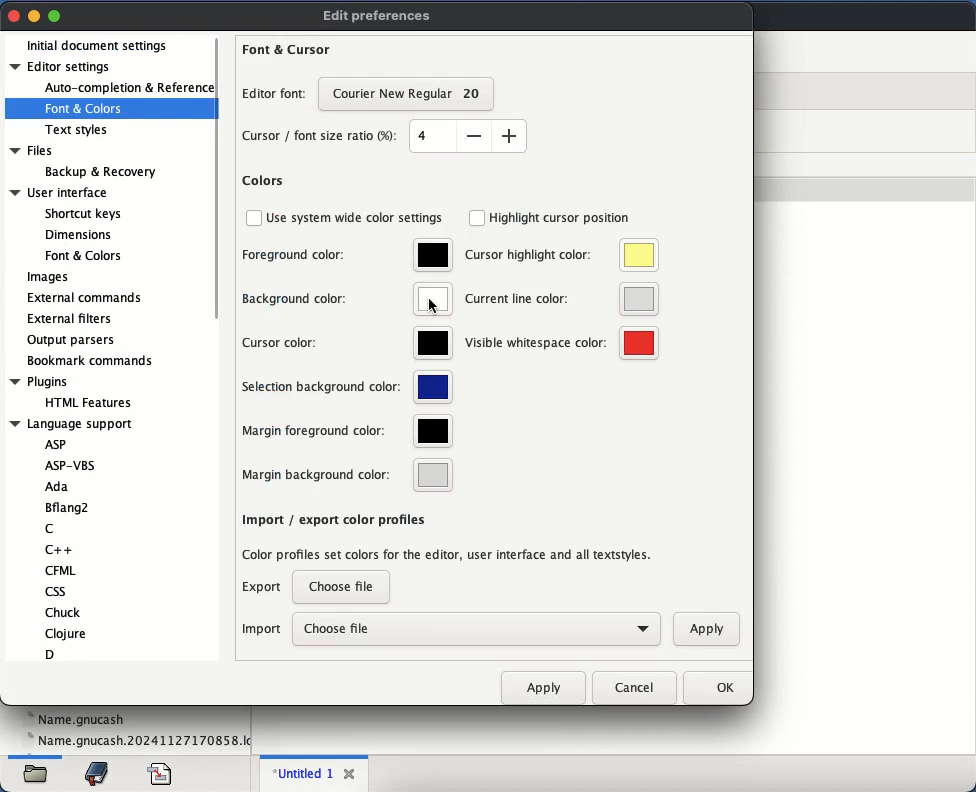 This screenshot has width=976, height=792. What do you see at coordinates (162, 772) in the screenshot?
I see `file` at bounding box center [162, 772].